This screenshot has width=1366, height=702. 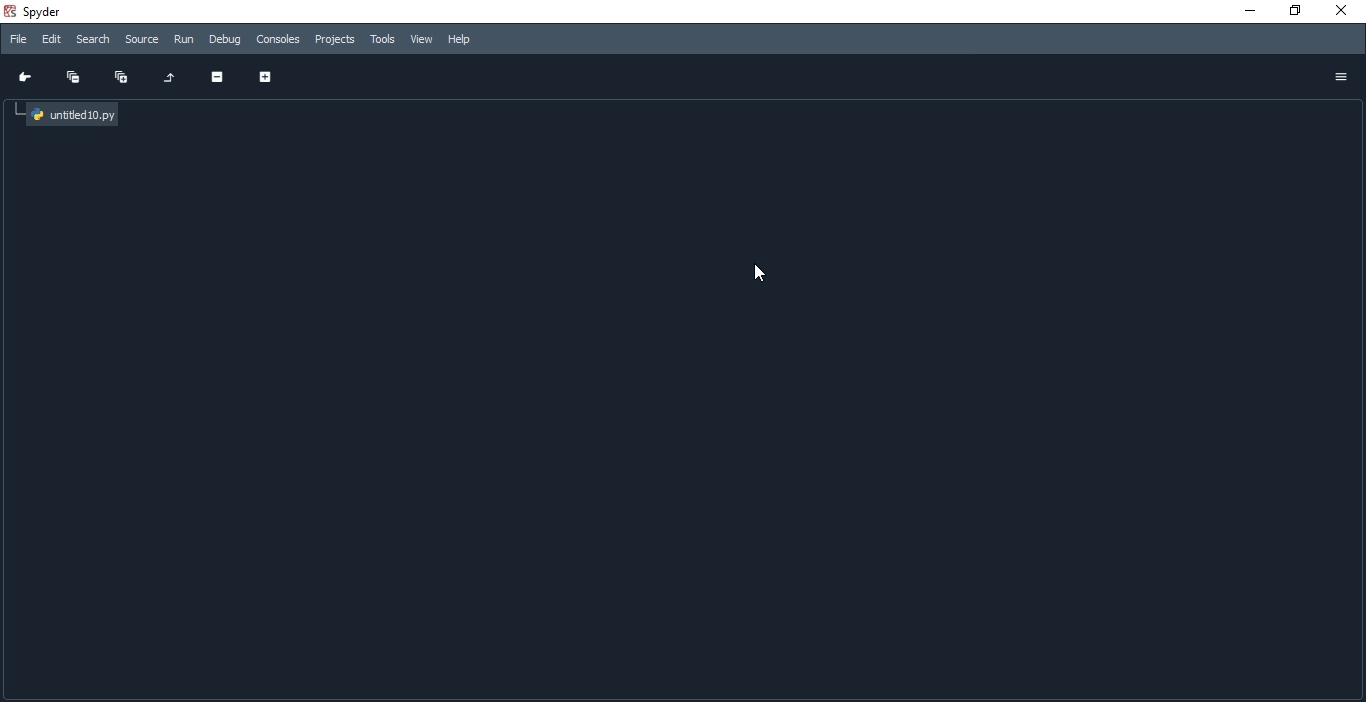 What do you see at coordinates (280, 38) in the screenshot?
I see `Consoles` at bounding box center [280, 38].